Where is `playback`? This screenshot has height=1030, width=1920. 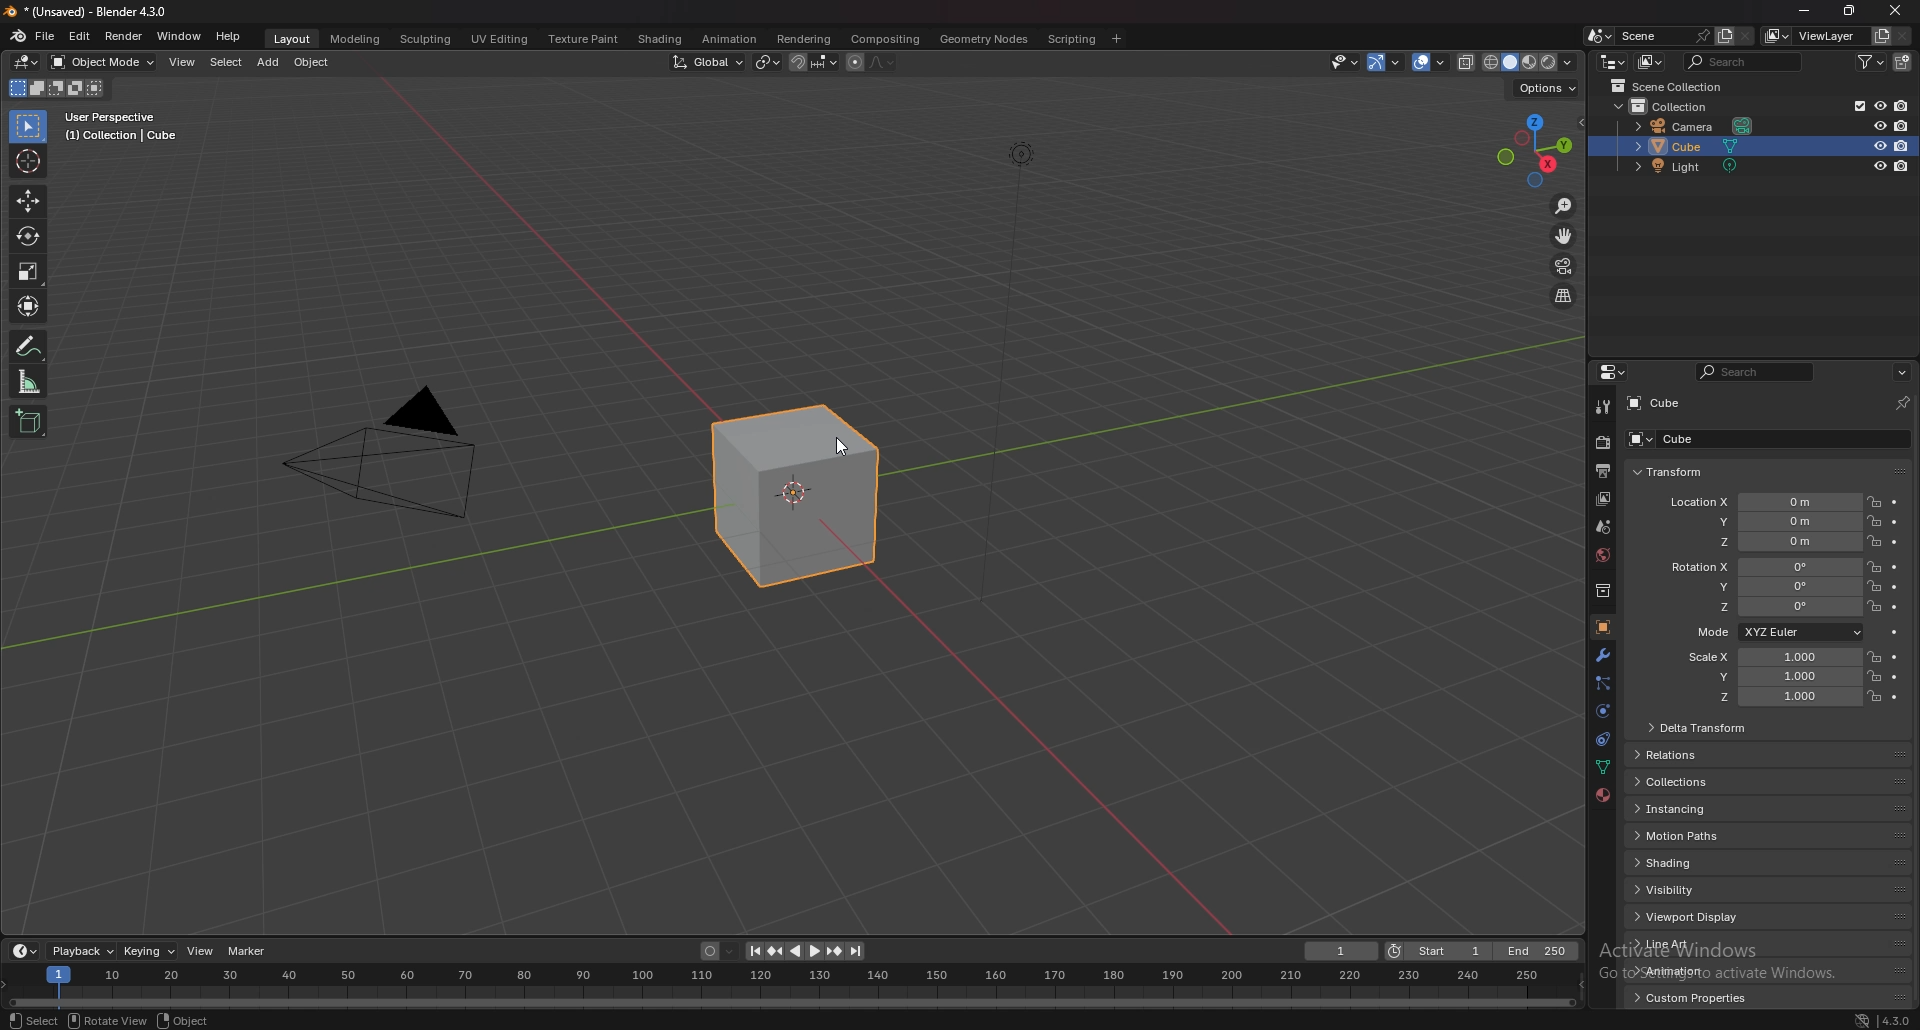
playback is located at coordinates (84, 951).